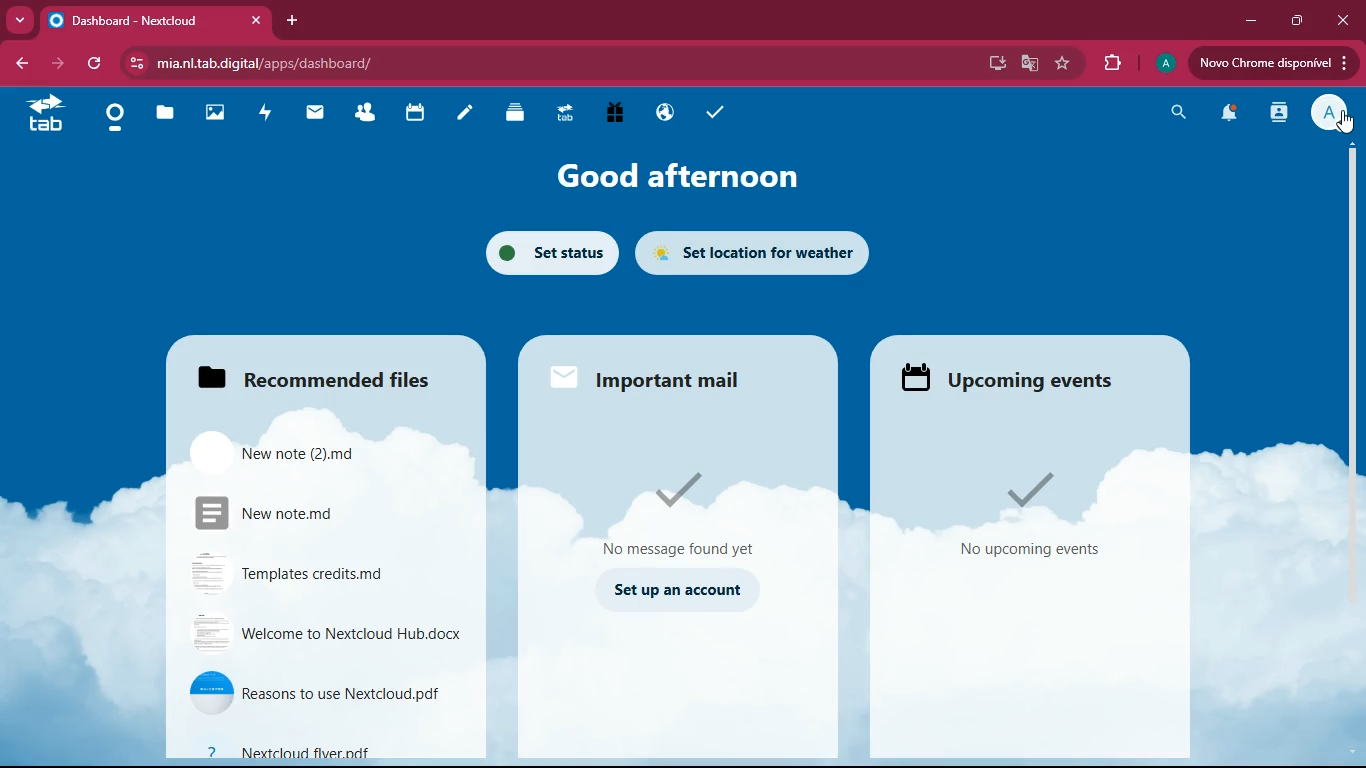 This screenshot has height=768, width=1366. Describe the element at coordinates (1112, 64) in the screenshot. I see `extensions` at that location.